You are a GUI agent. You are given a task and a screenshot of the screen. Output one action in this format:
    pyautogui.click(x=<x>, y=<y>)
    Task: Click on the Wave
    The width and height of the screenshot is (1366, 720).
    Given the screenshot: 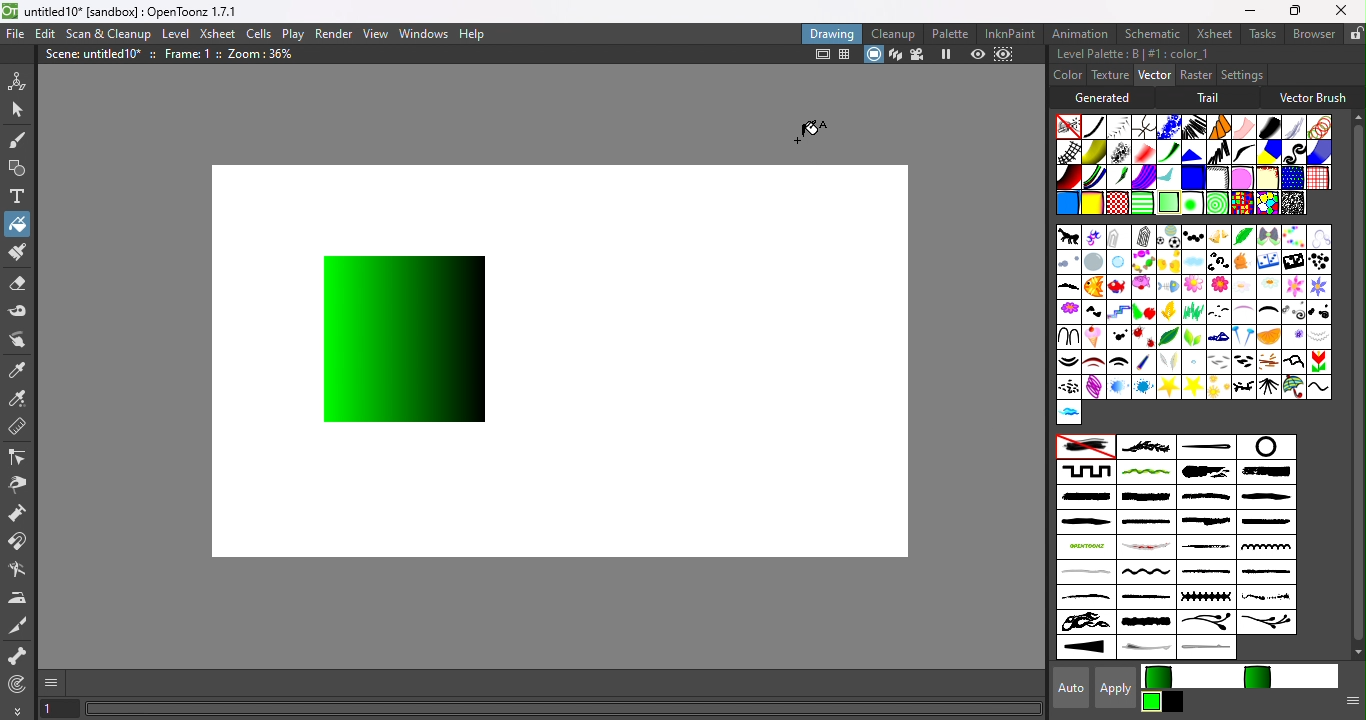 What is the action you would take?
    pyautogui.click(x=1243, y=152)
    